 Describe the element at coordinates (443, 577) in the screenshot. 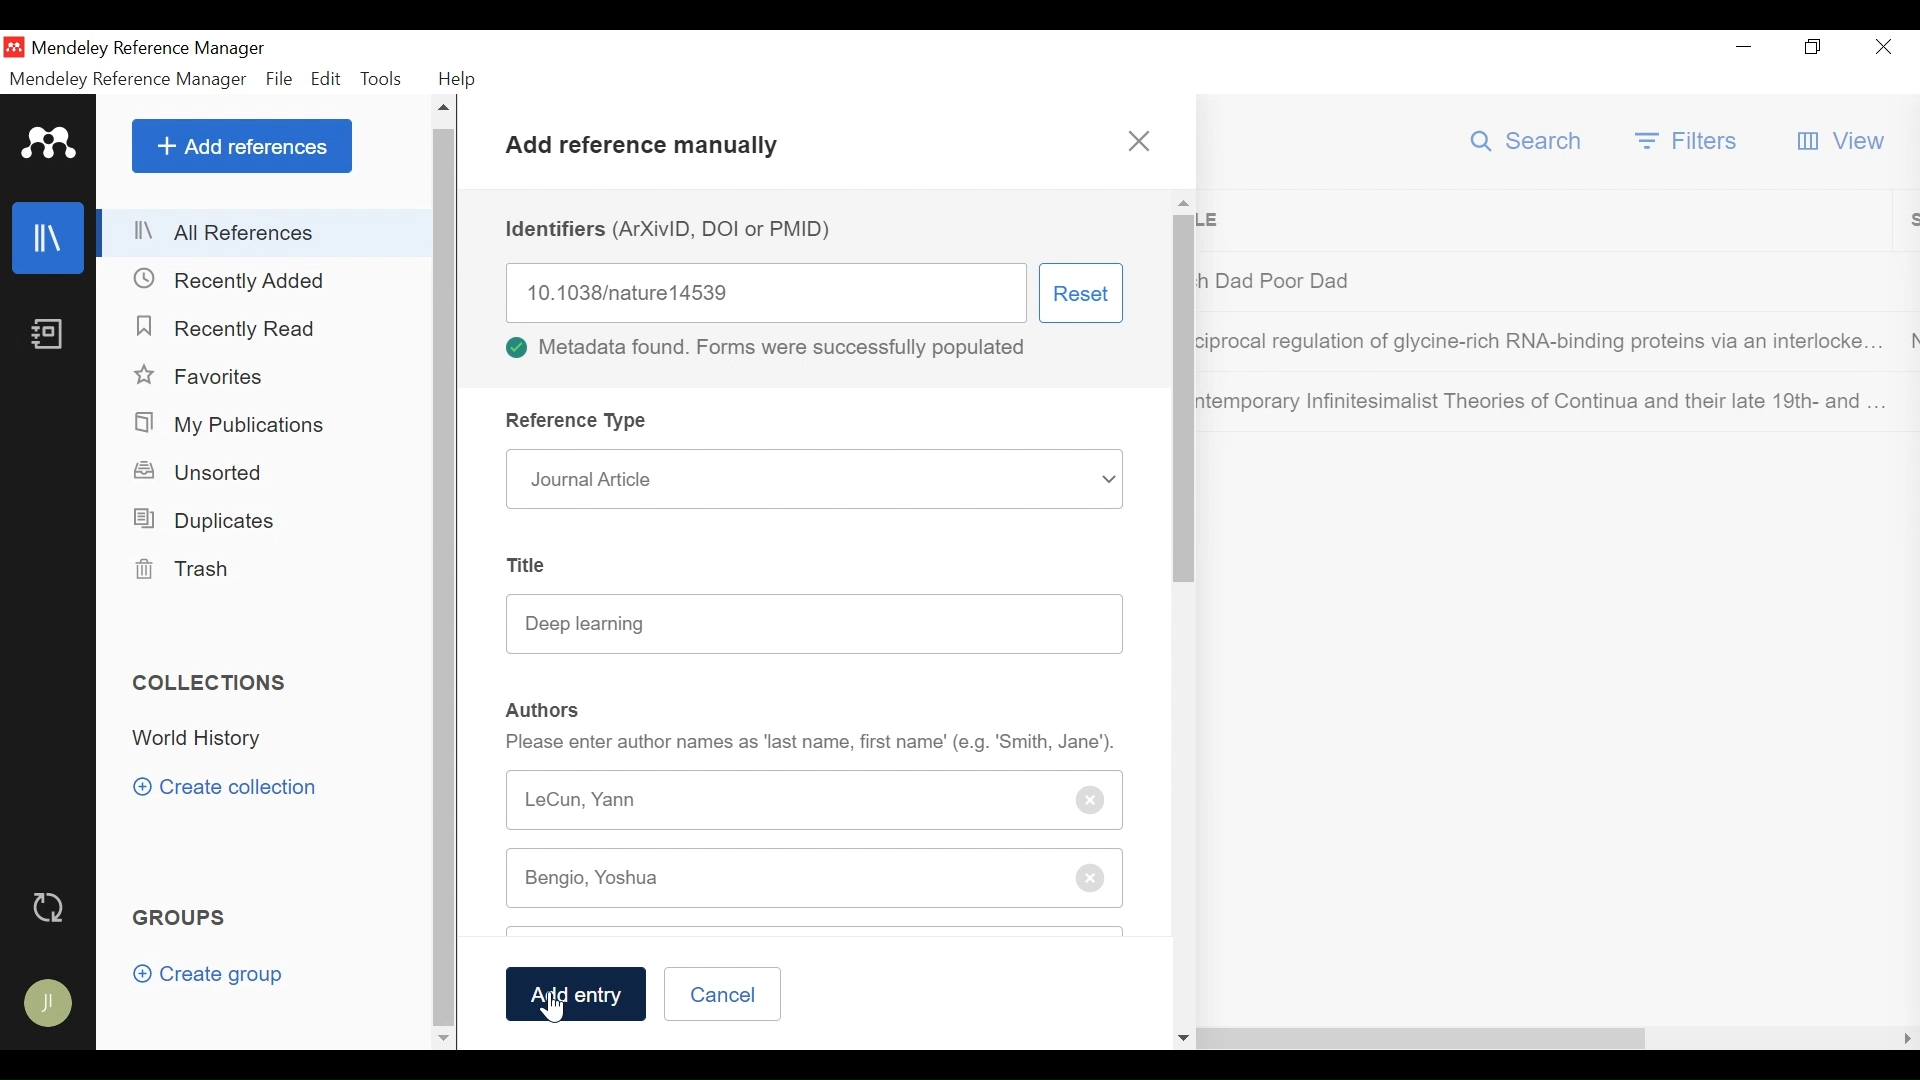

I see `Vertical Scroll bar` at that location.